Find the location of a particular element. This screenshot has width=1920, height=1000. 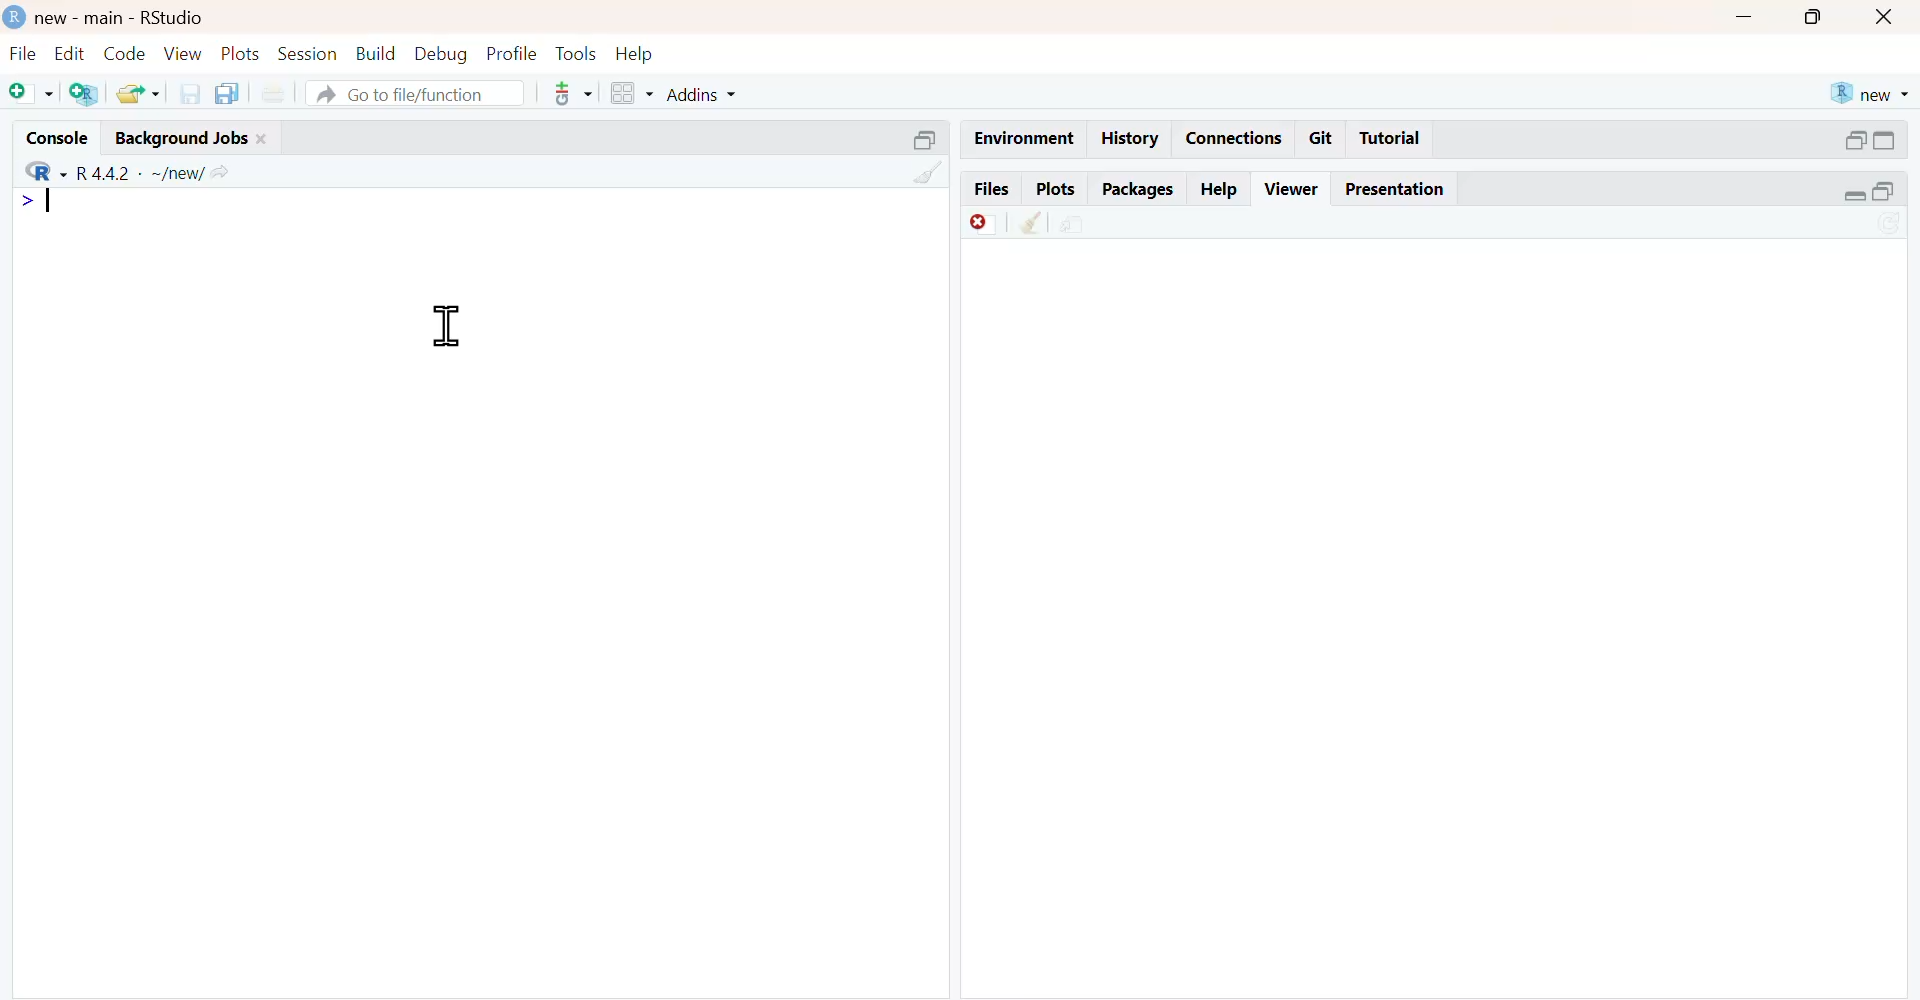

open in separate window is located at coordinates (924, 141).